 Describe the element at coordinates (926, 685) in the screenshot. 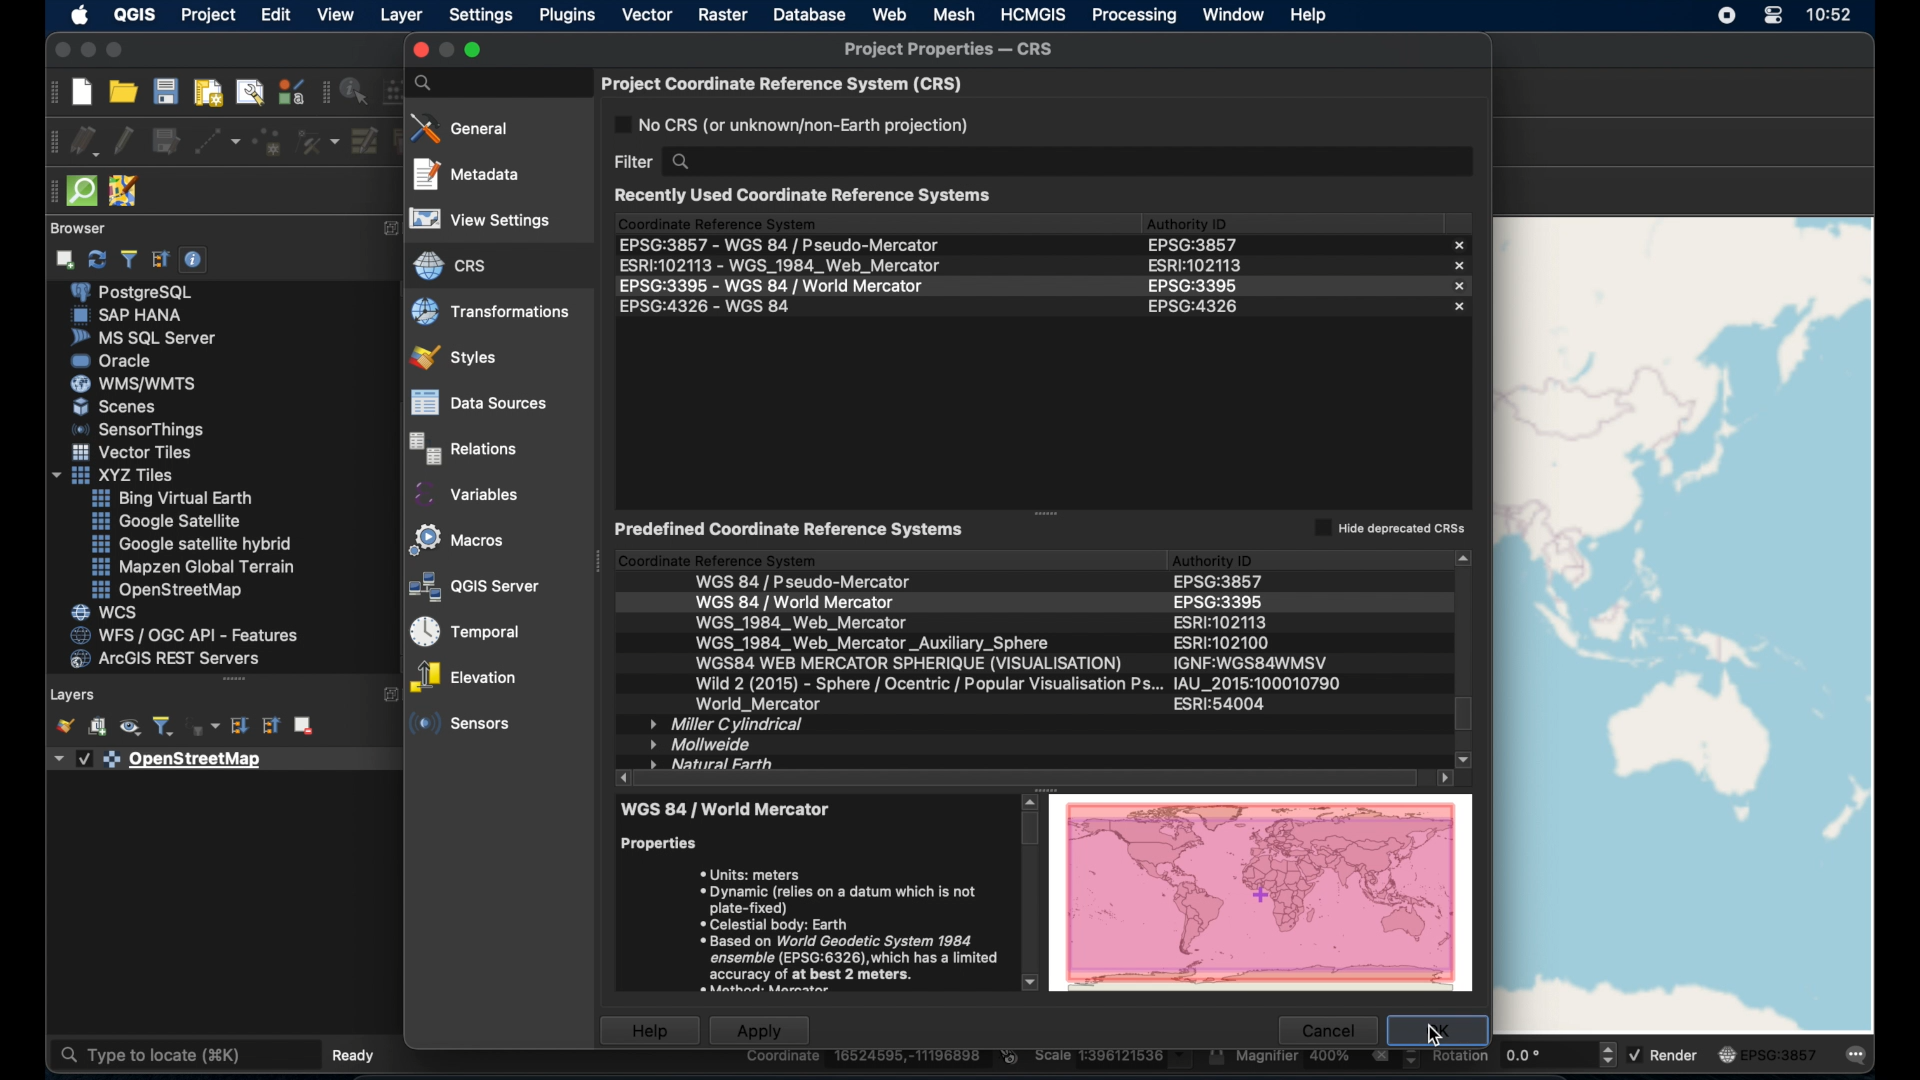

I see `wild 2 (2015` at that location.